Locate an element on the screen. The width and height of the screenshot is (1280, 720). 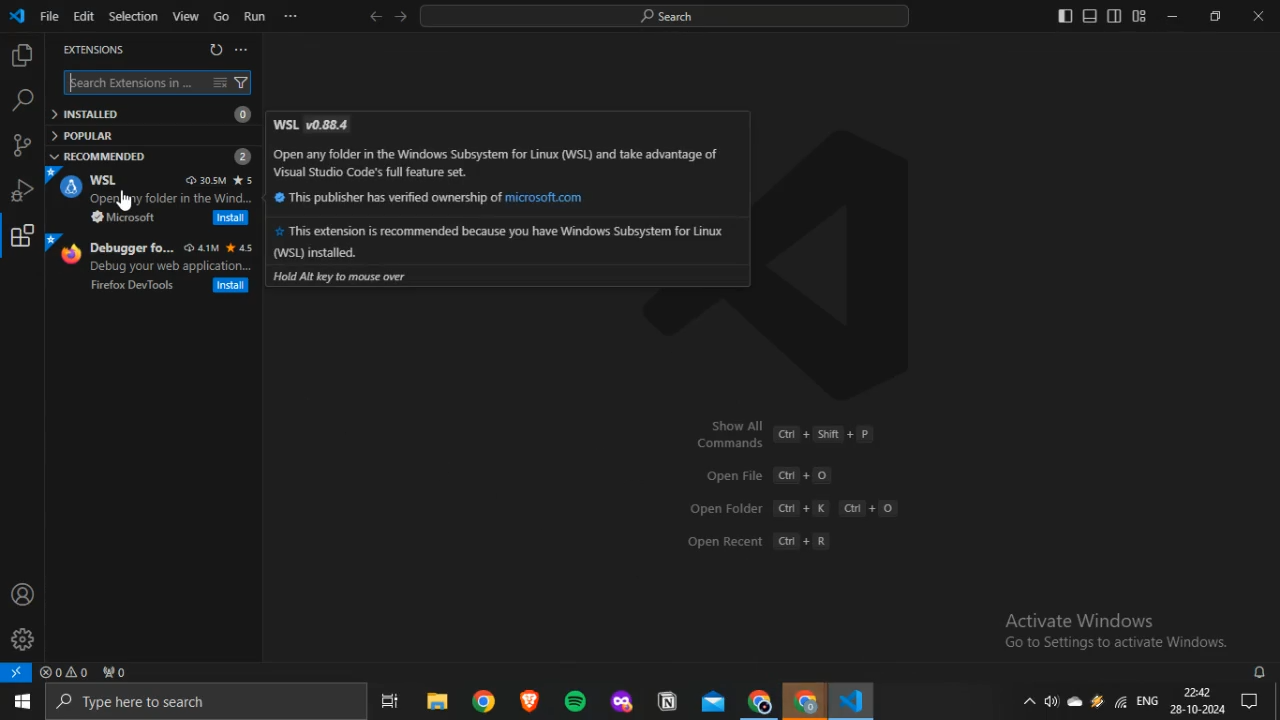
cursor is located at coordinates (126, 200).